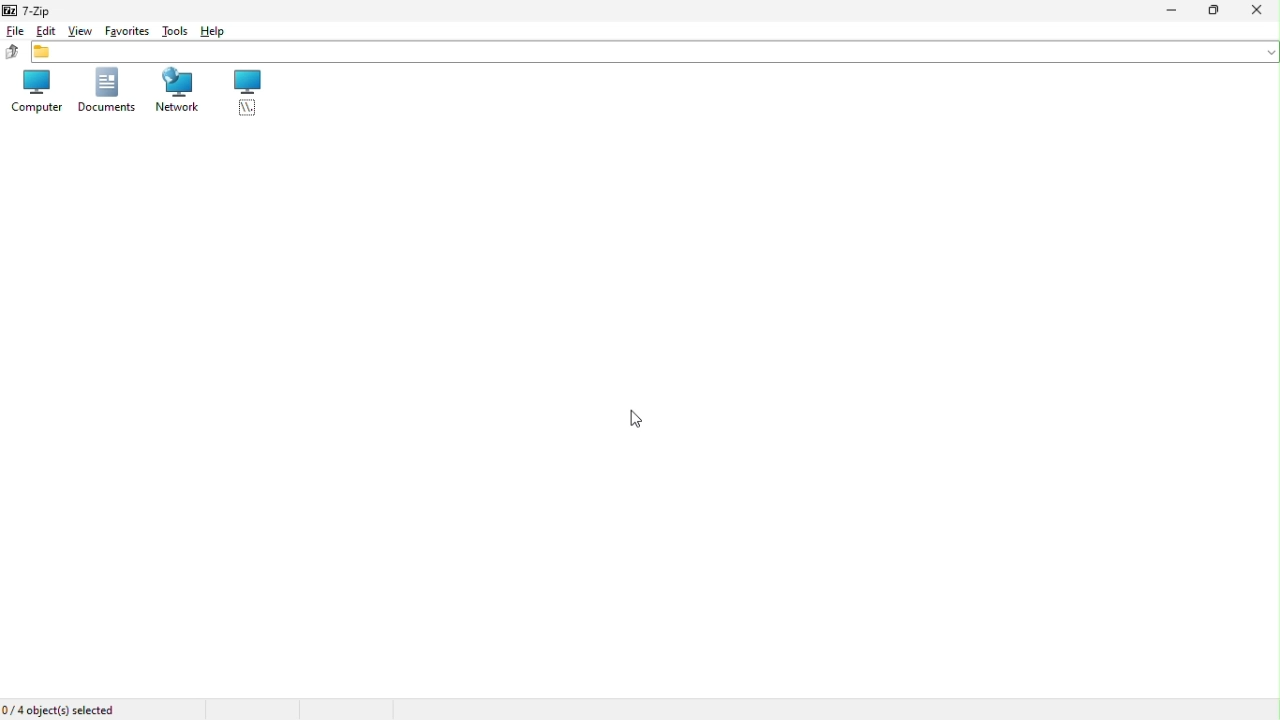 The height and width of the screenshot is (720, 1280). What do you see at coordinates (1261, 12) in the screenshot?
I see `Close` at bounding box center [1261, 12].